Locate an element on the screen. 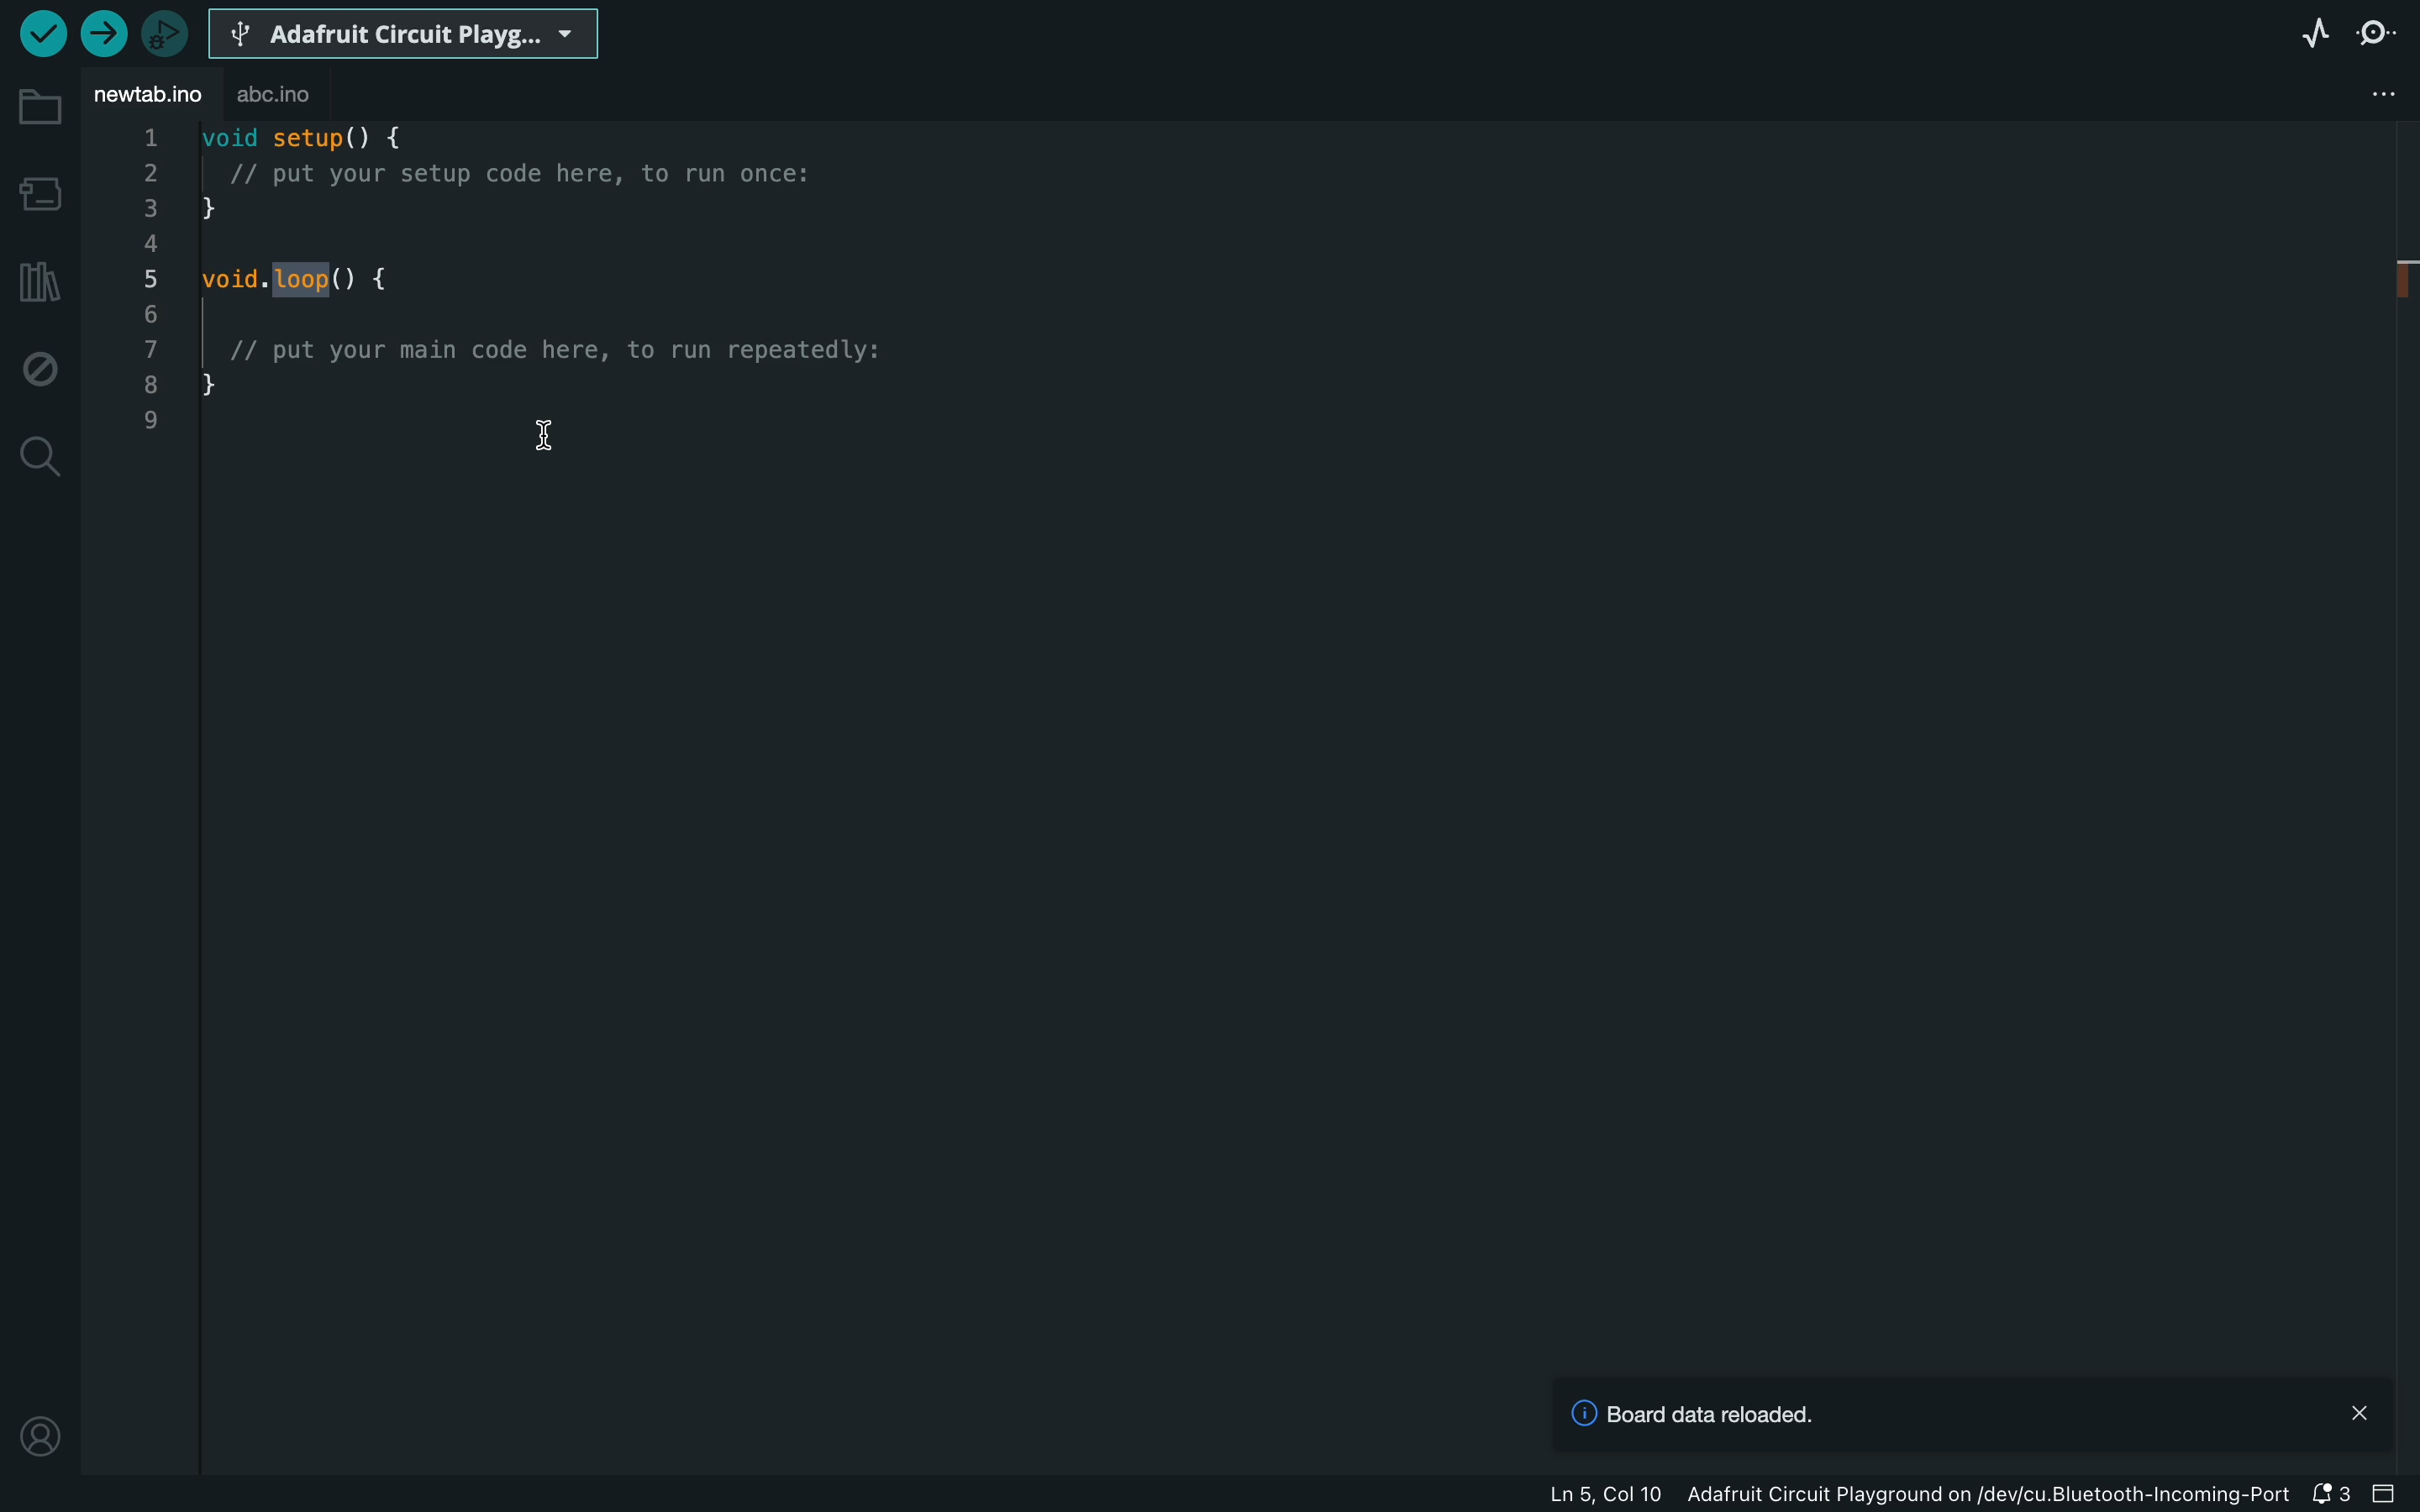 The image size is (2420, 1512). close slide bar is located at coordinates (2384, 1493).